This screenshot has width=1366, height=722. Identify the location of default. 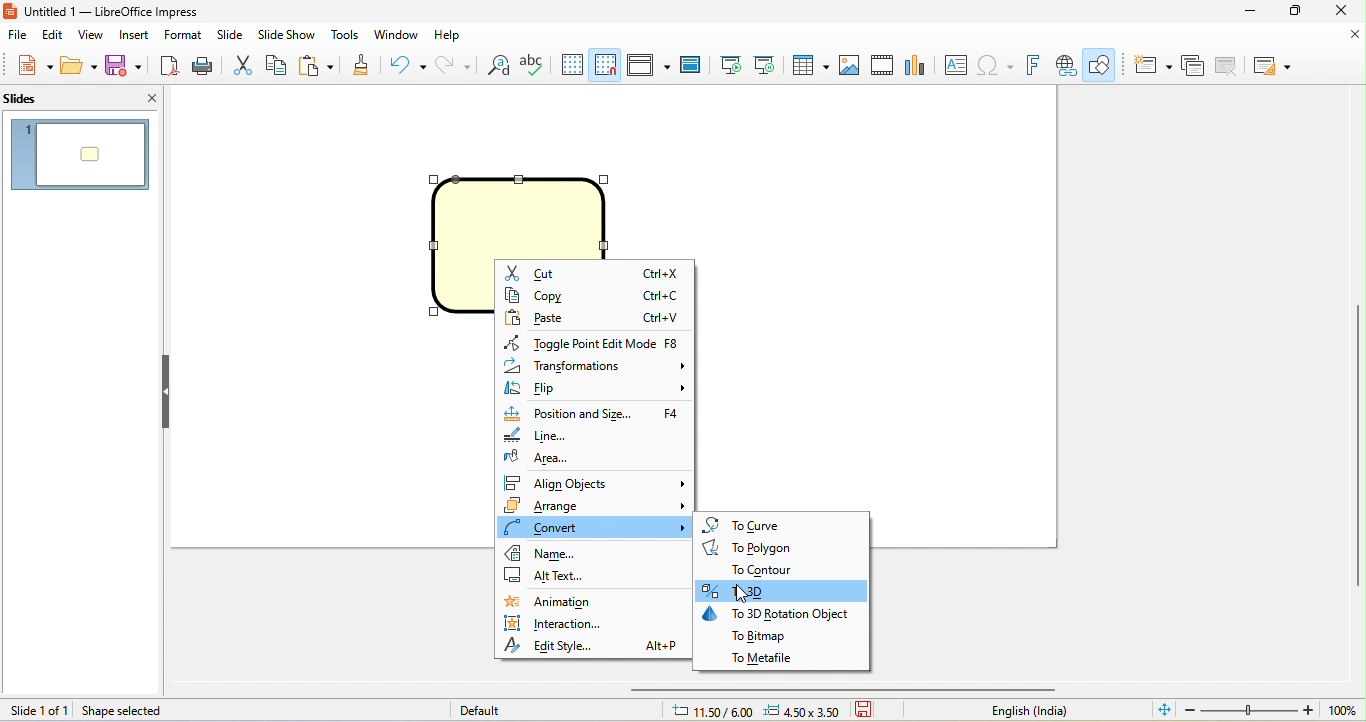
(479, 710).